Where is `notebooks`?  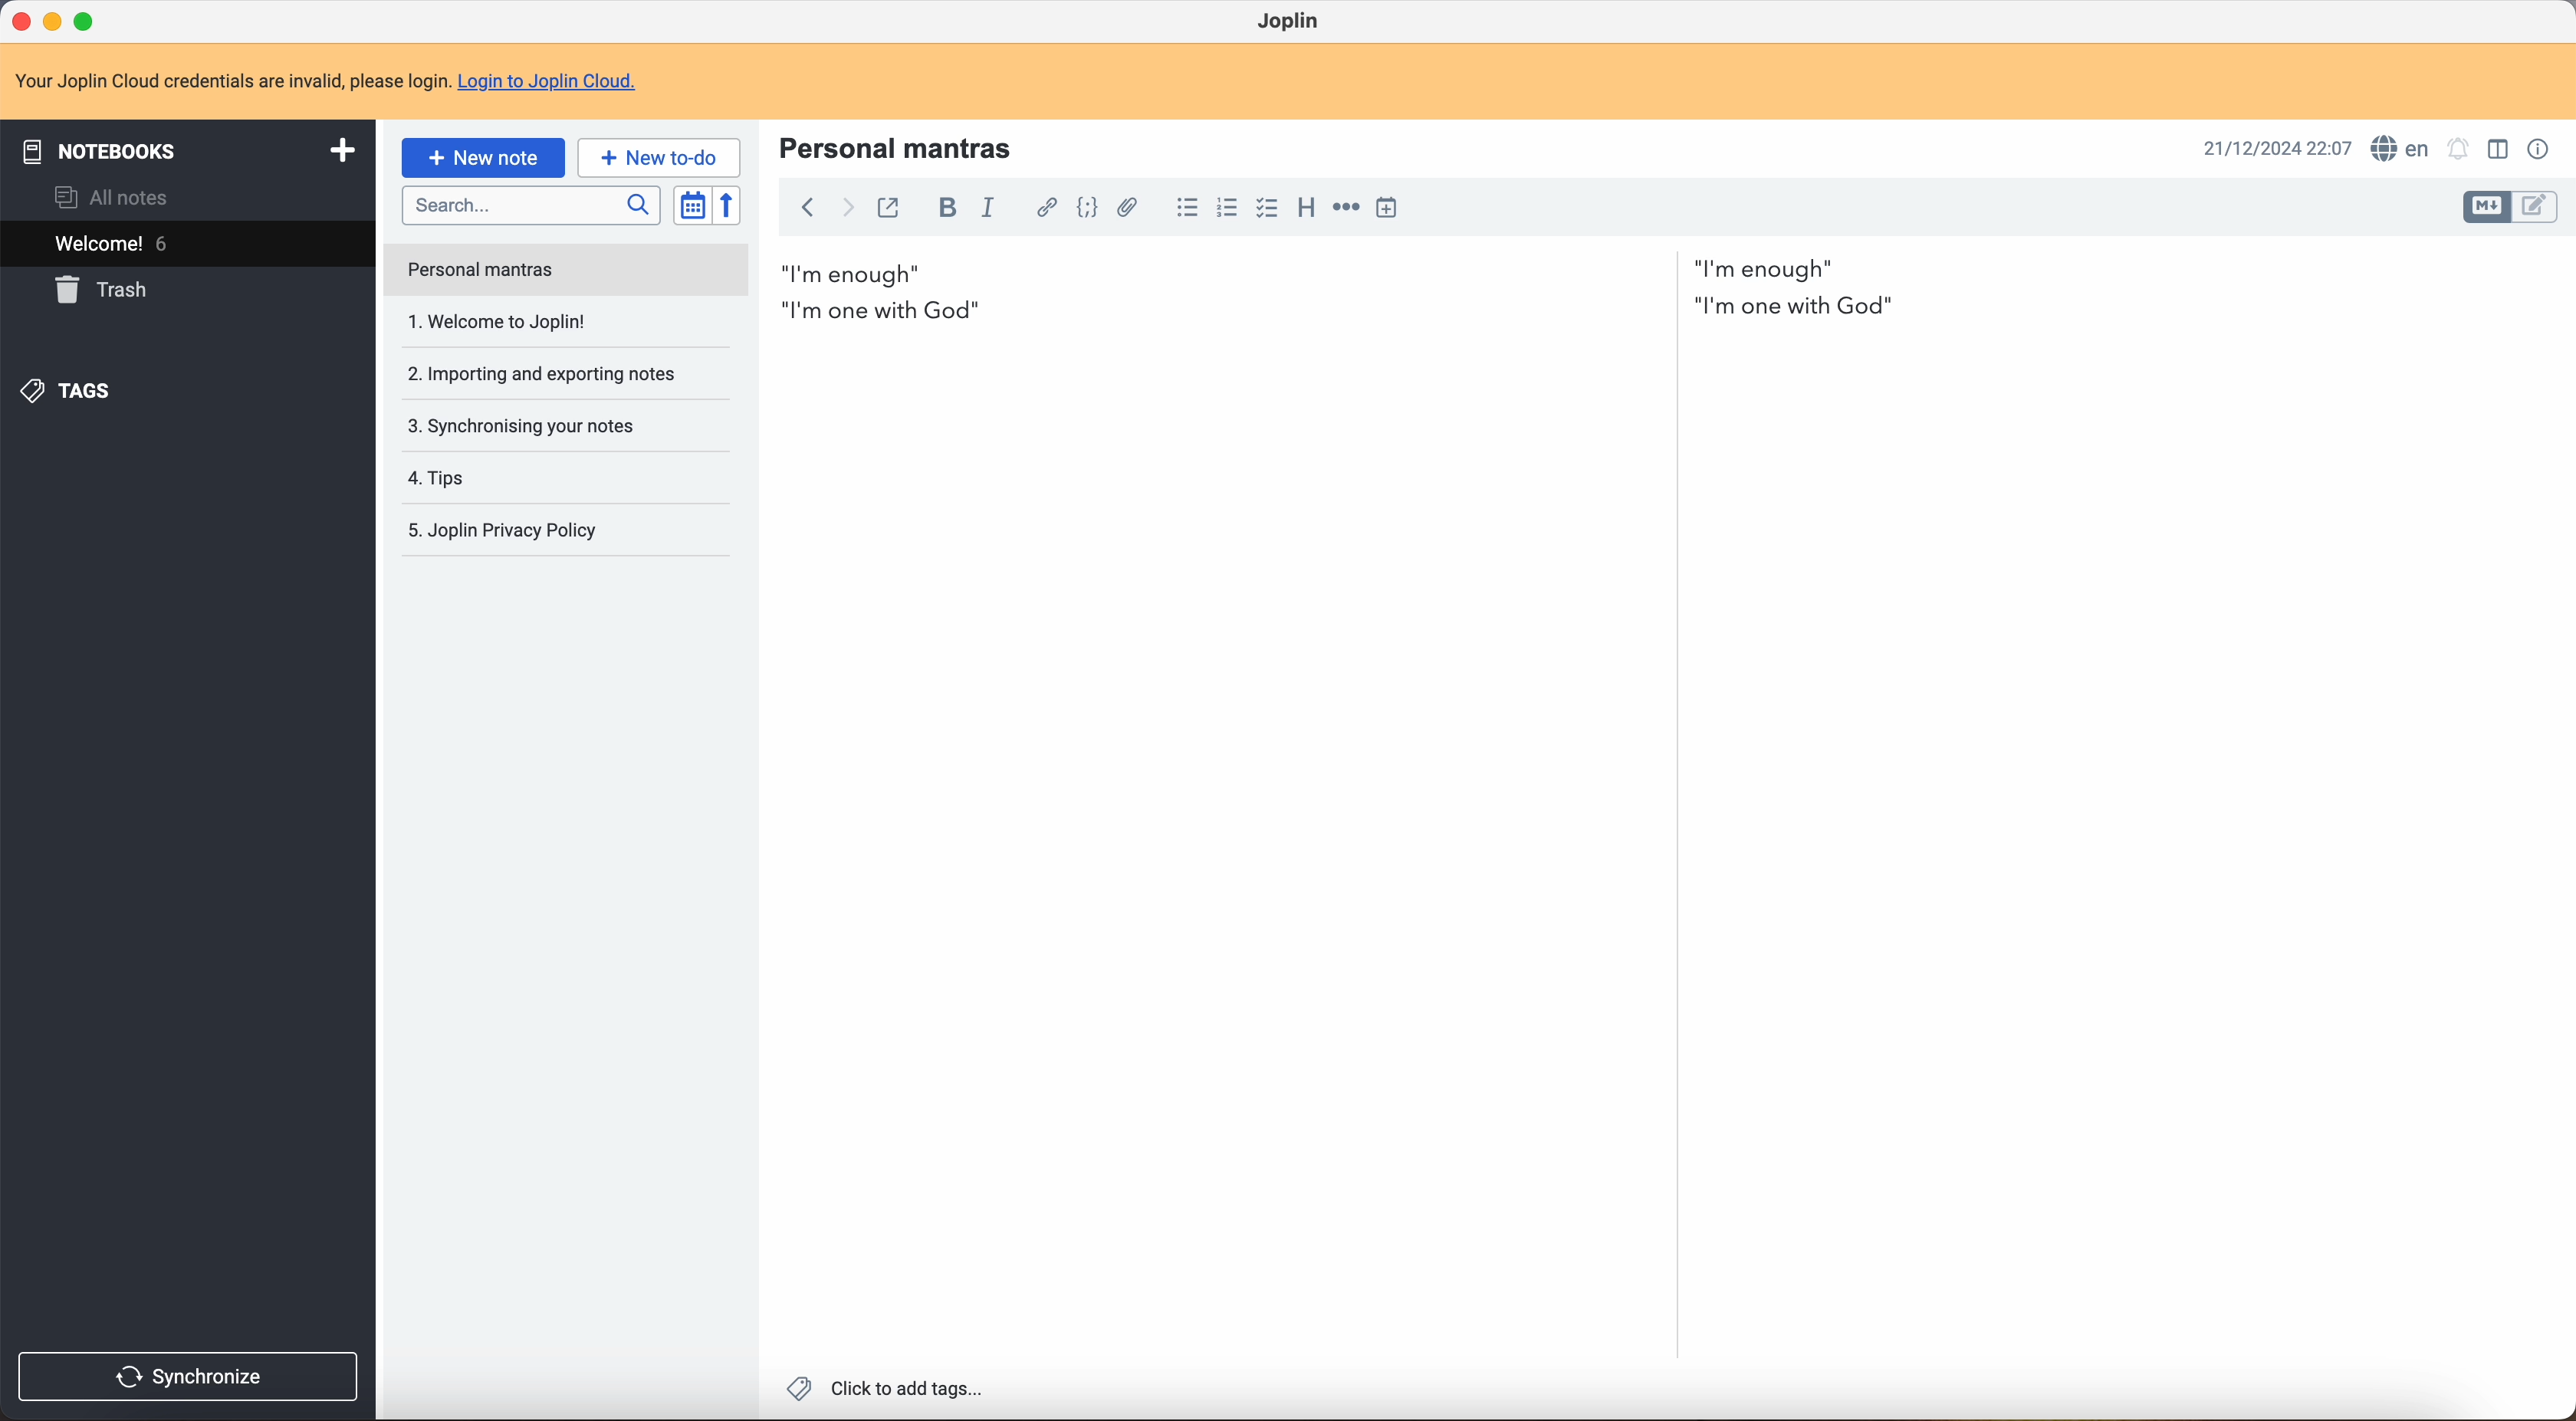 notebooks is located at coordinates (188, 148).